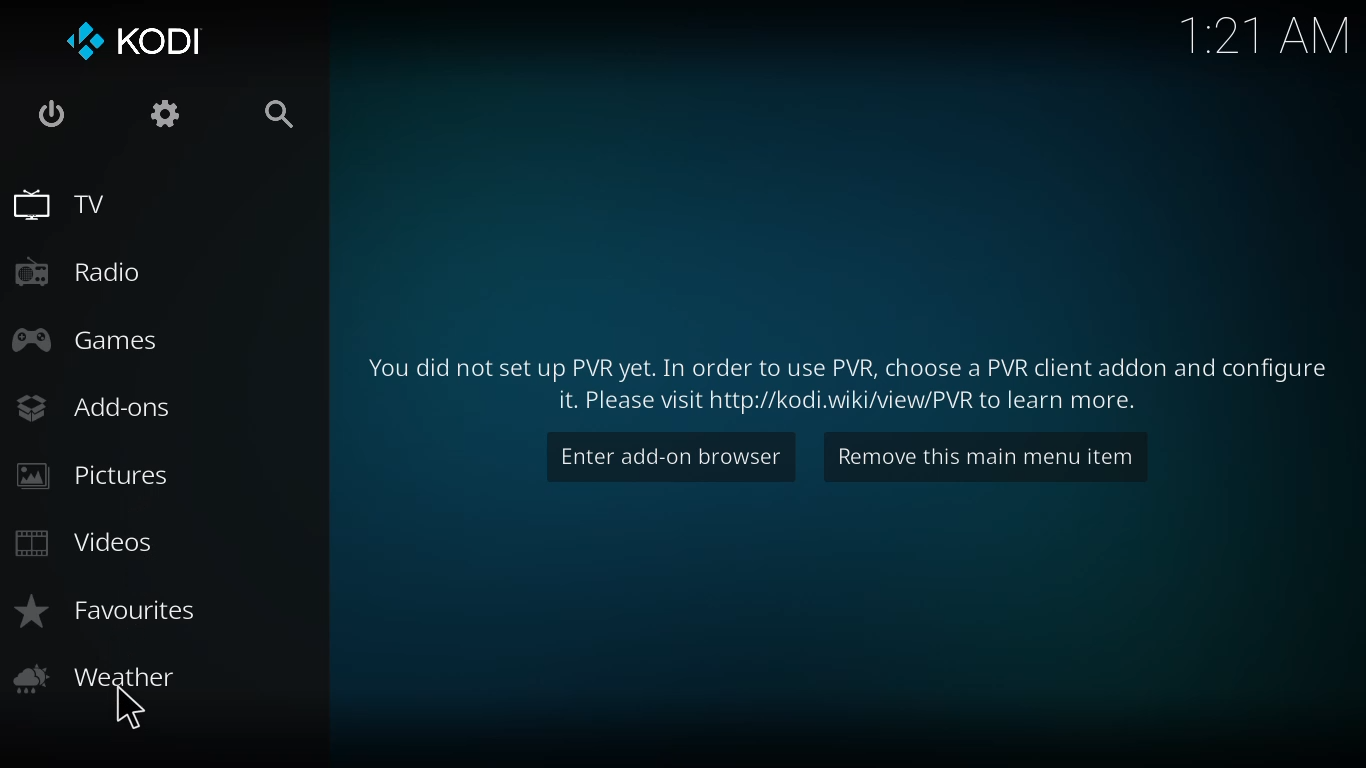 Image resolution: width=1366 pixels, height=768 pixels. Describe the element at coordinates (64, 205) in the screenshot. I see `tv` at that location.